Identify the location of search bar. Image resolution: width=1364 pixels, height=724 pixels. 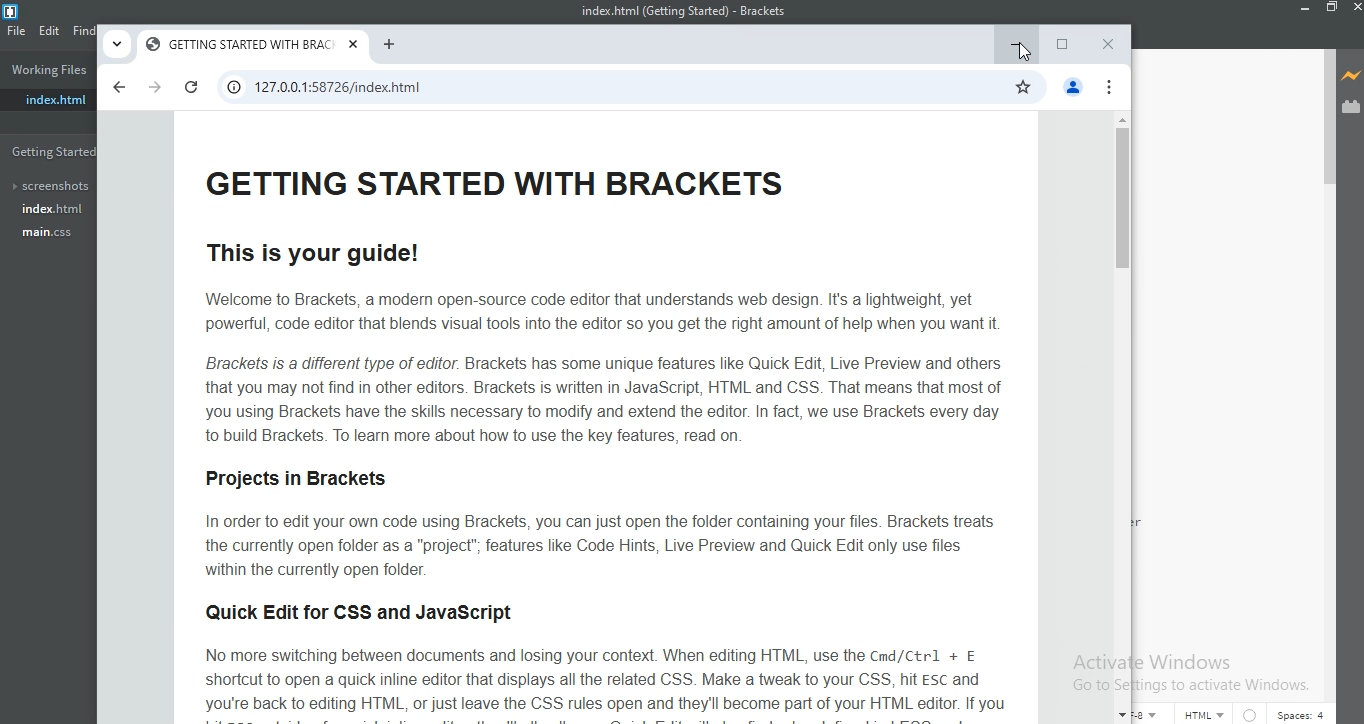
(608, 89).